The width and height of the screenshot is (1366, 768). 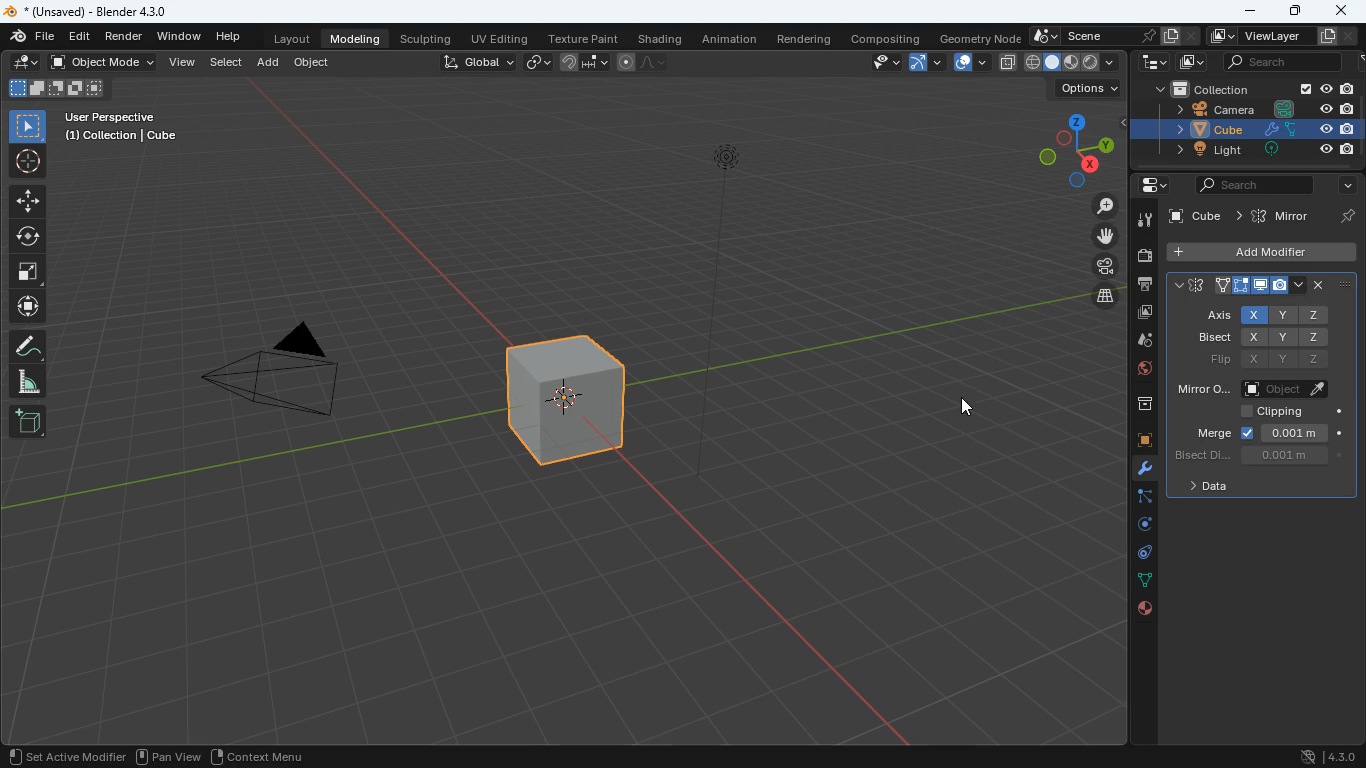 What do you see at coordinates (1331, 36) in the screenshot?
I see `` at bounding box center [1331, 36].